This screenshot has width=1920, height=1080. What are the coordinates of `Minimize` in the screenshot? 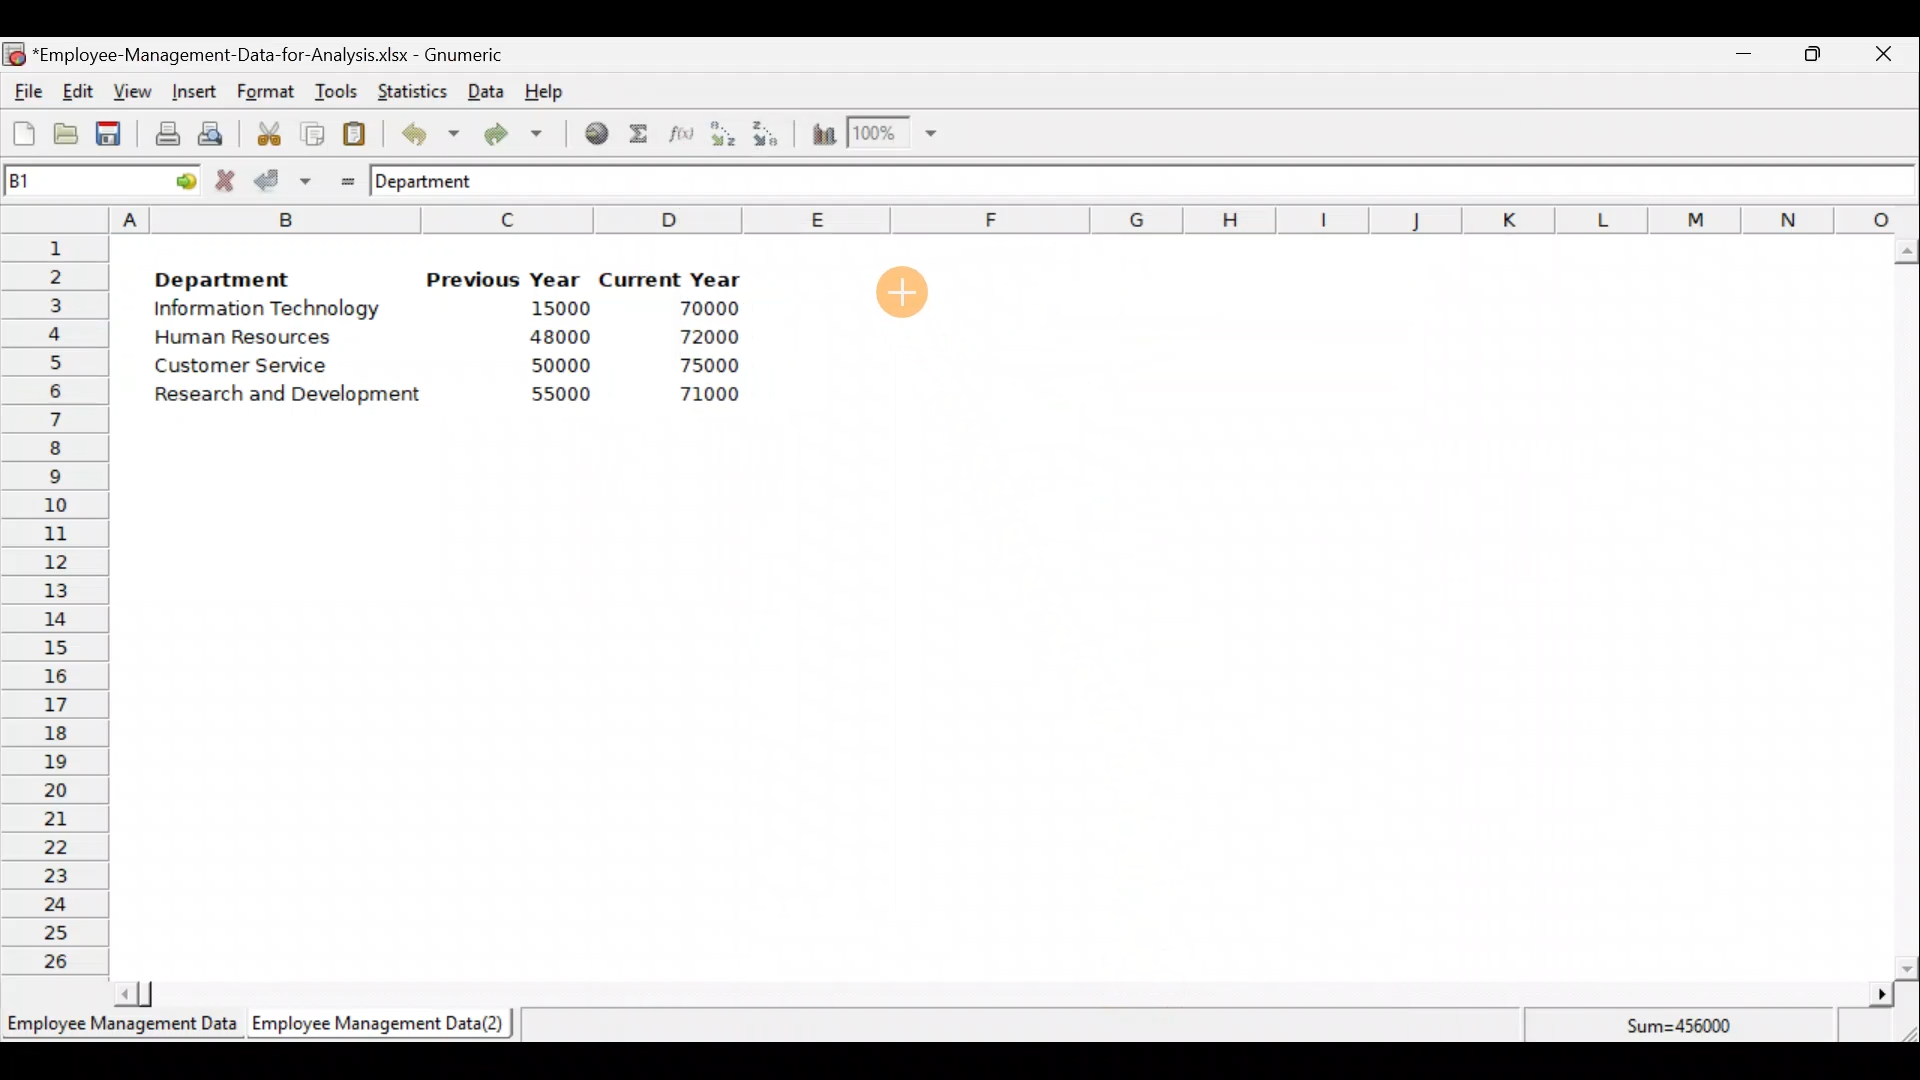 It's located at (1740, 58).